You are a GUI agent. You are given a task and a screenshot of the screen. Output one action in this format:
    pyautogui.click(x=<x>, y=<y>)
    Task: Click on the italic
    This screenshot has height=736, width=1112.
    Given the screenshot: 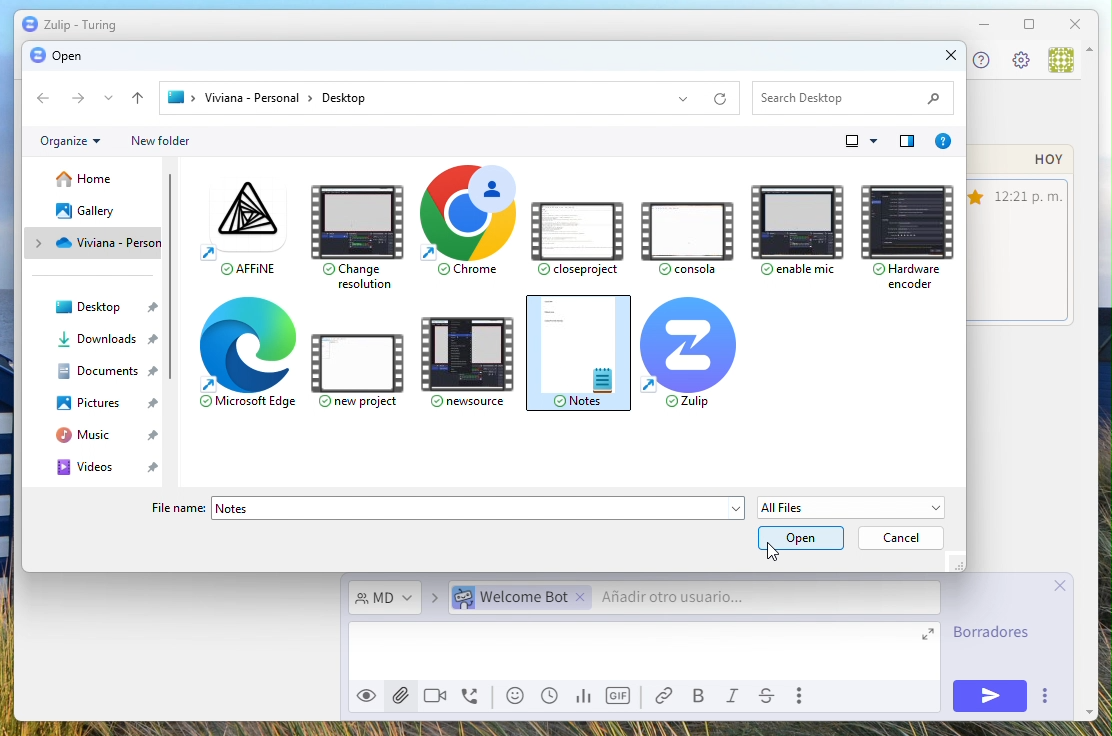 What is the action you would take?
    pyautogui.click(x=736, y=698)
    